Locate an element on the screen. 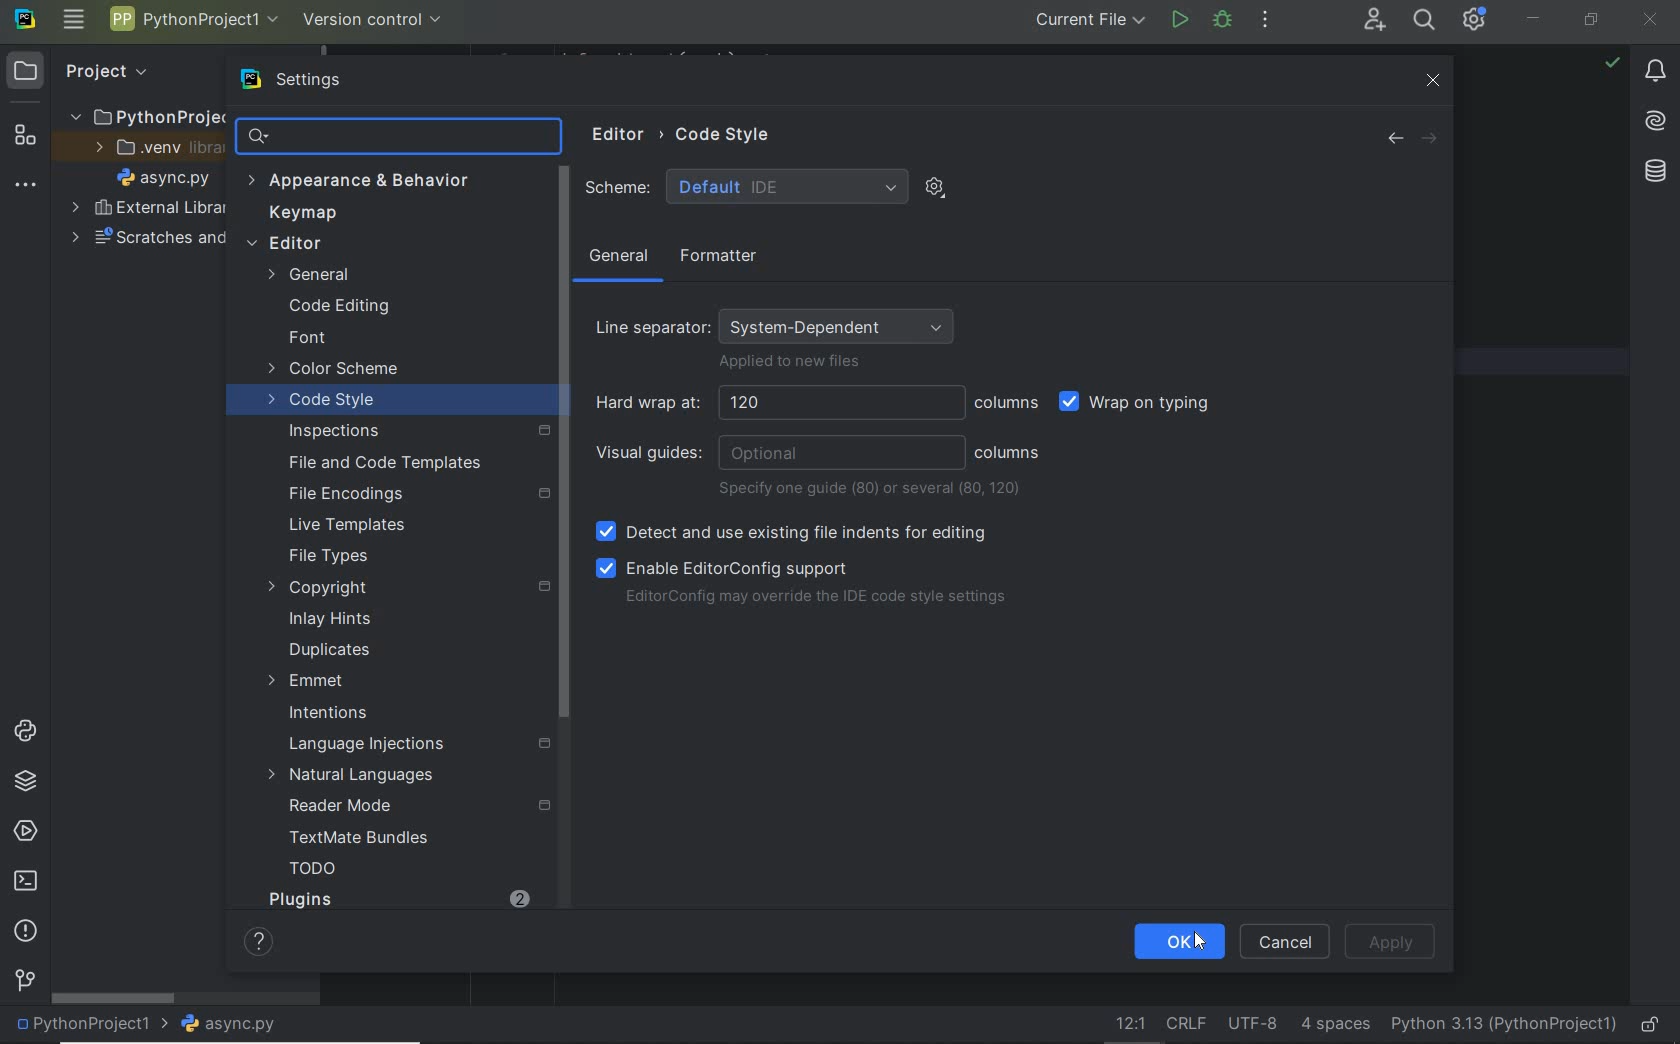  RESTORE DOWN is located at coordinates (1591, 22).